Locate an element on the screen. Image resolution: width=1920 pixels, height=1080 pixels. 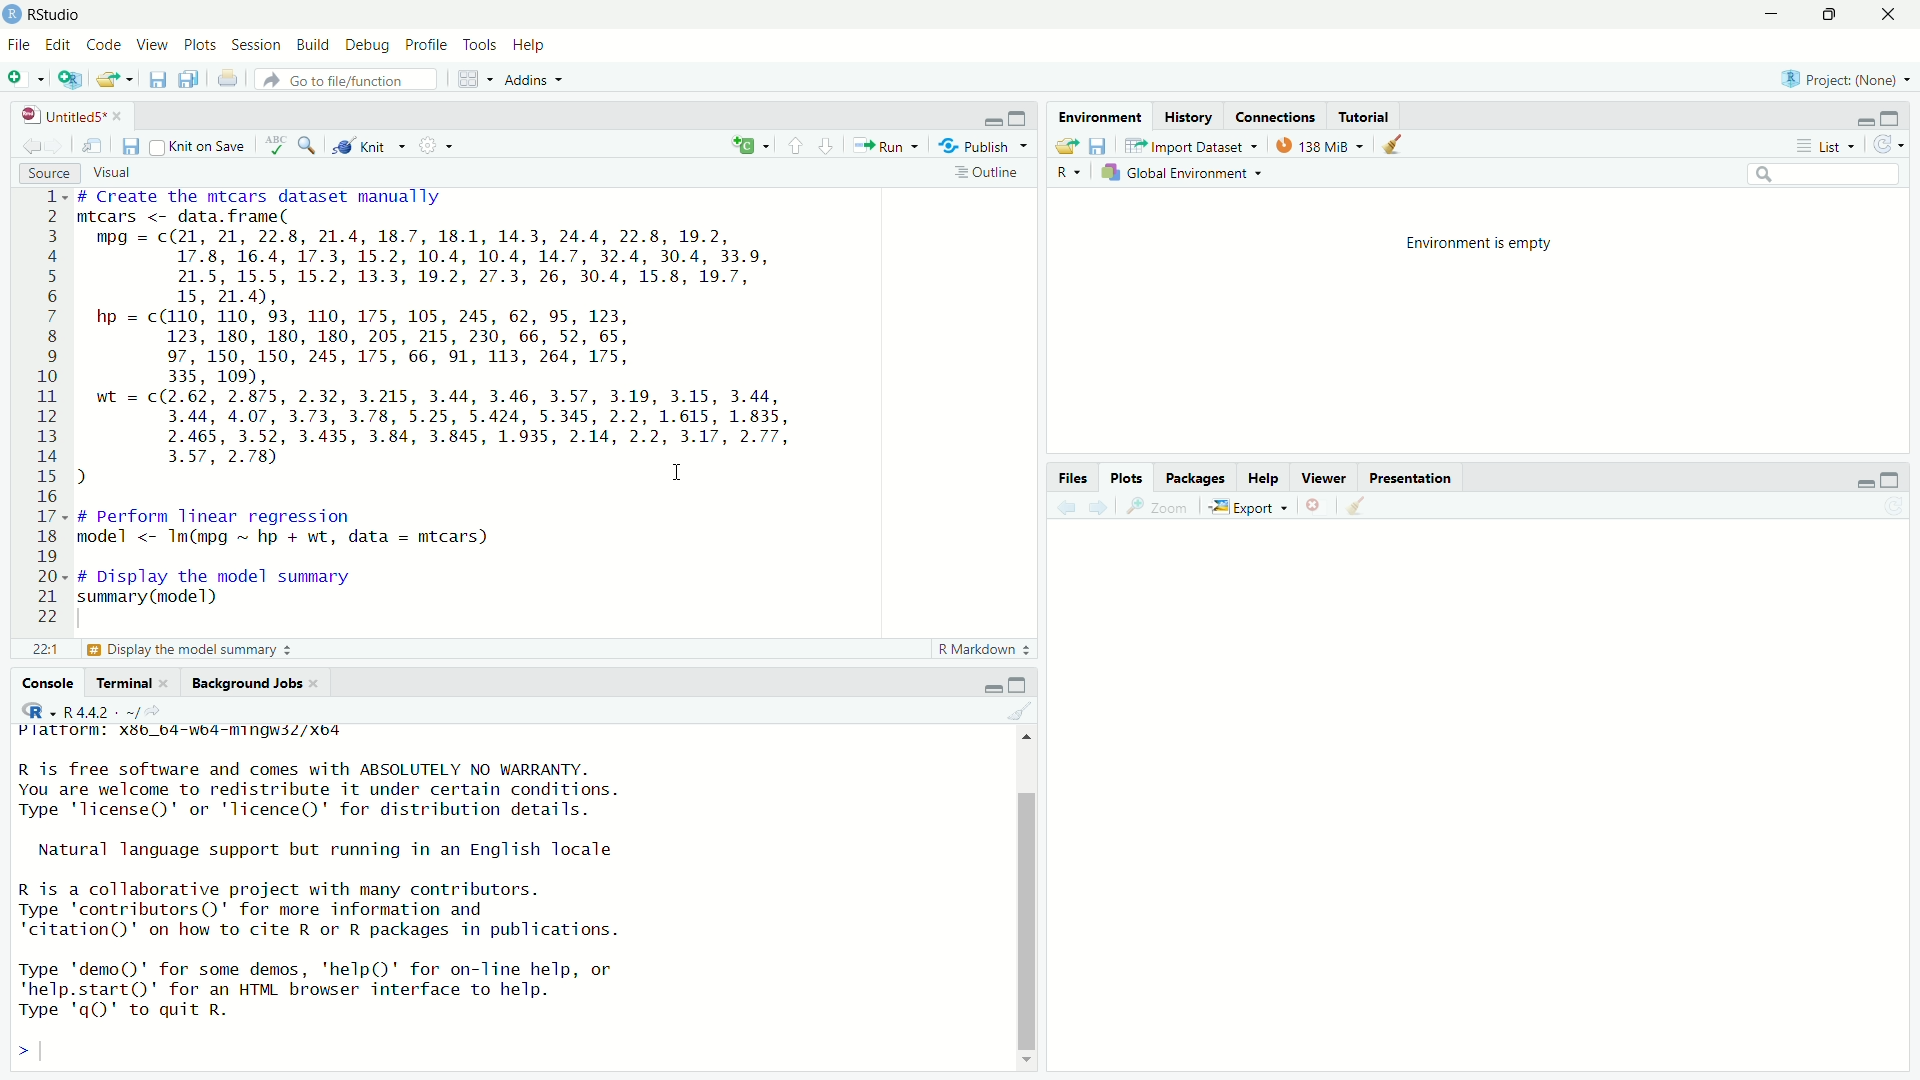
go back is located at coordinates (29, 150).